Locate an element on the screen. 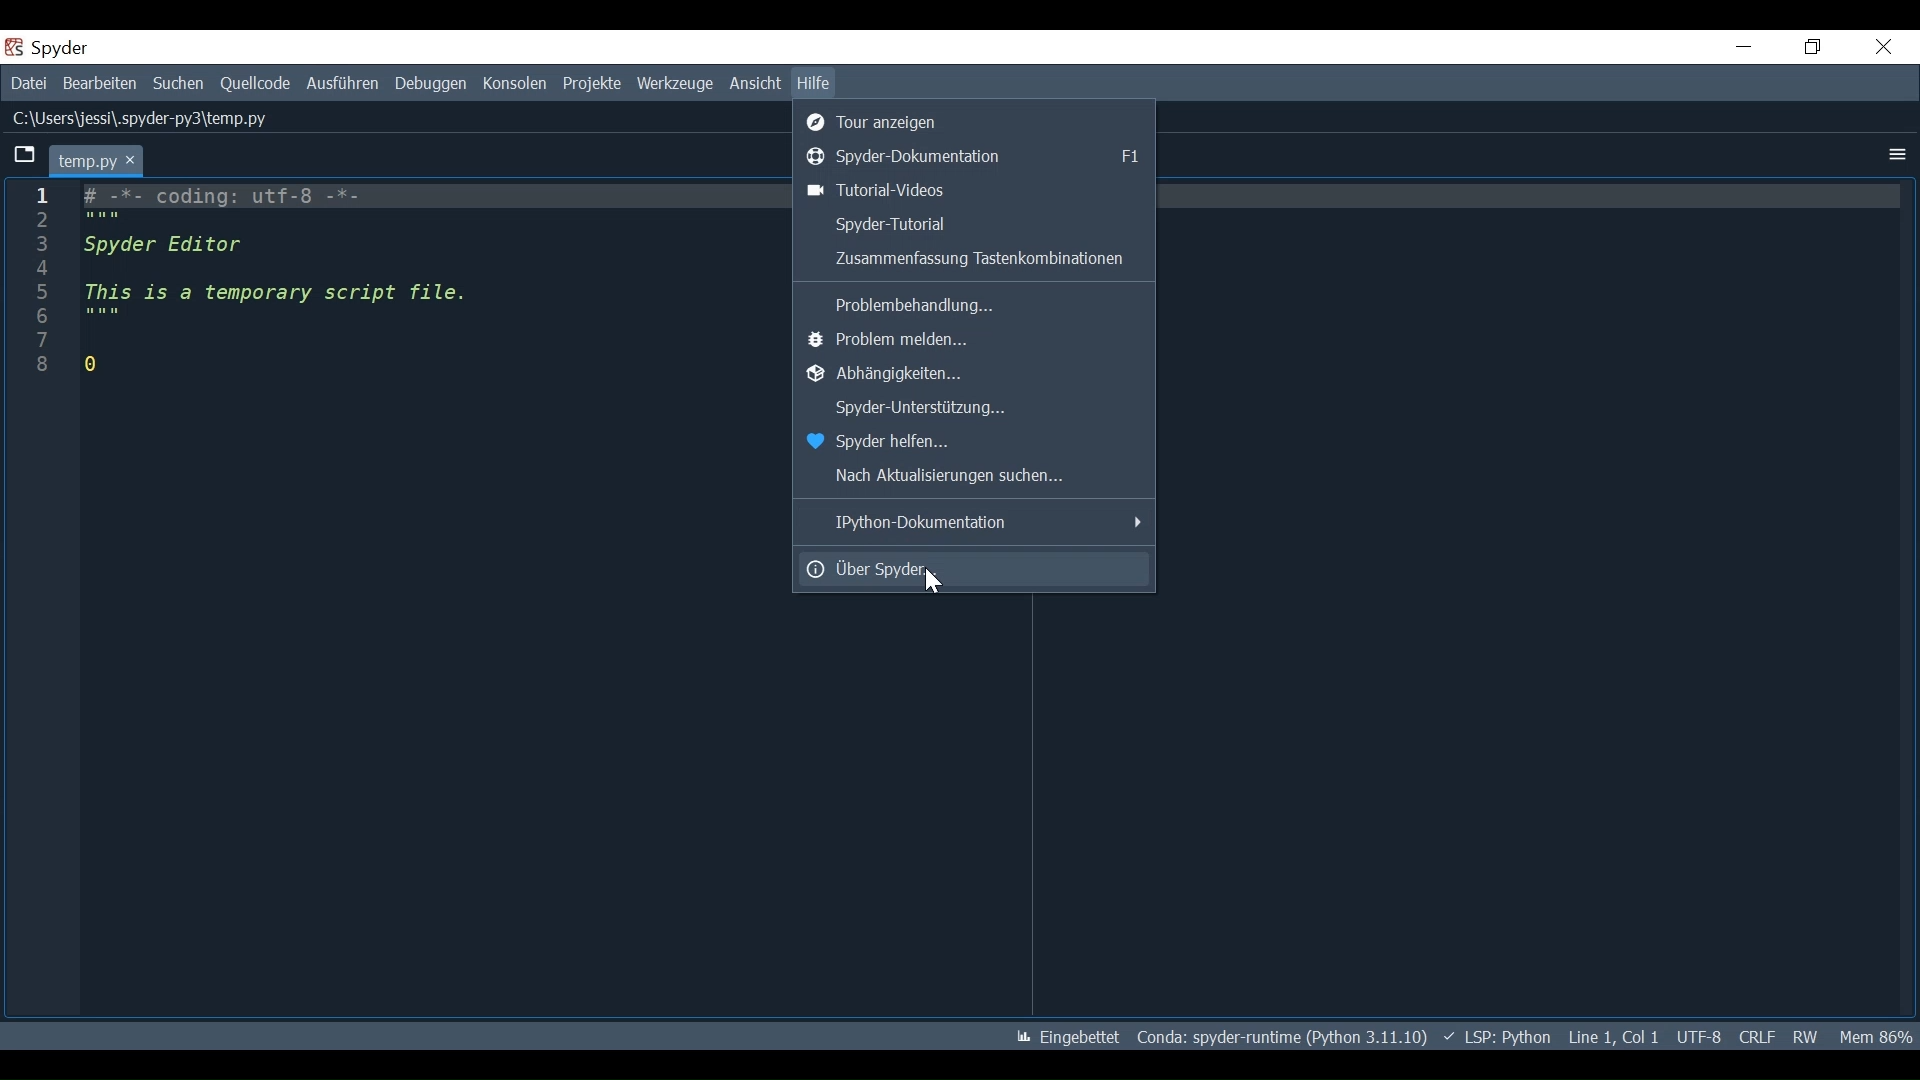 The image size is (1920, 1080). Zusammenfassung Tastenkombinationen is located at coordinates (973, 260).